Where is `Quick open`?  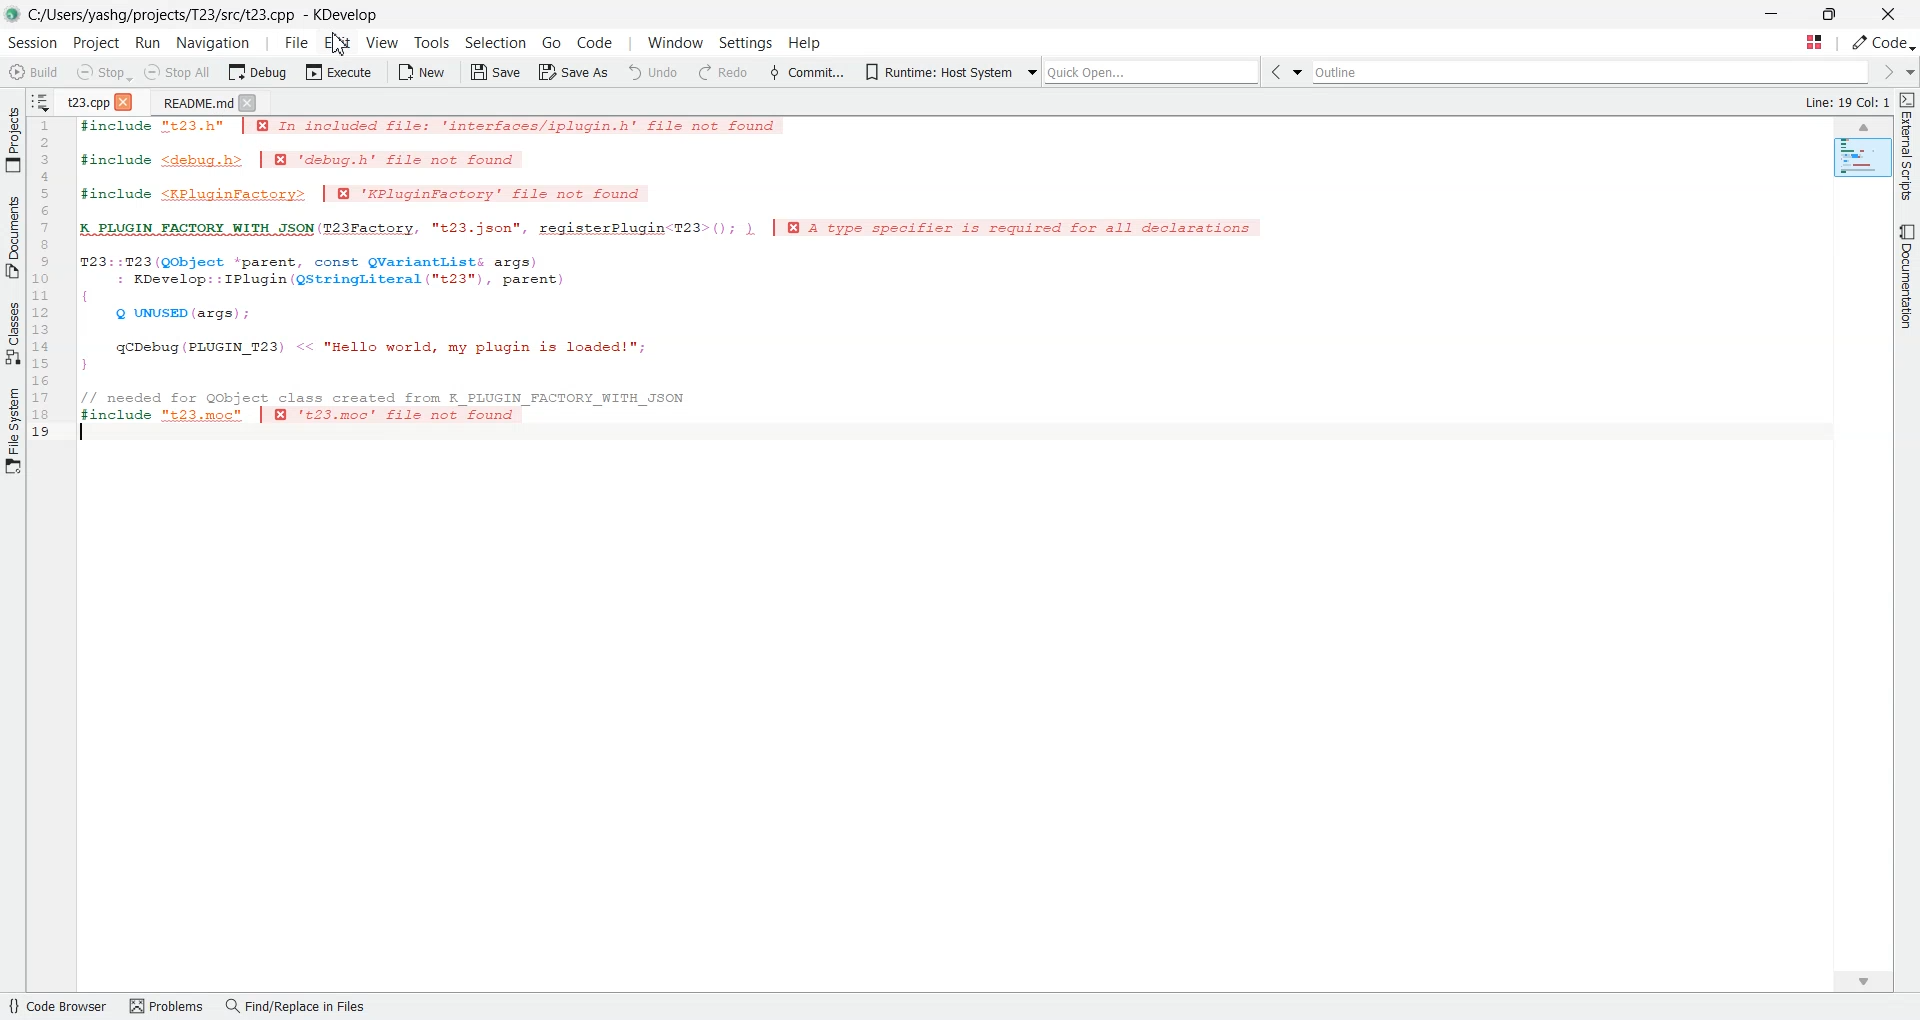
Quick open is located at coordinates (1154, 72).